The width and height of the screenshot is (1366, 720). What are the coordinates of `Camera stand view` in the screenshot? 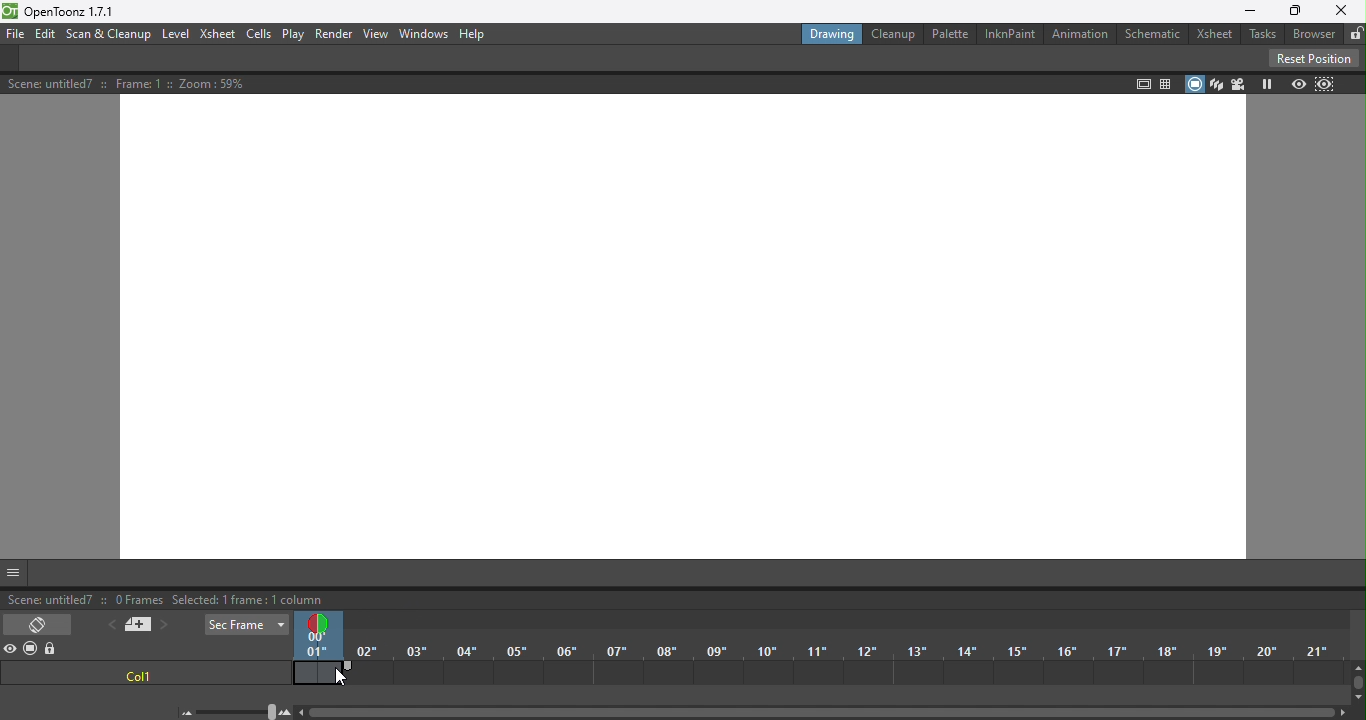 It's located at (1193, 84).